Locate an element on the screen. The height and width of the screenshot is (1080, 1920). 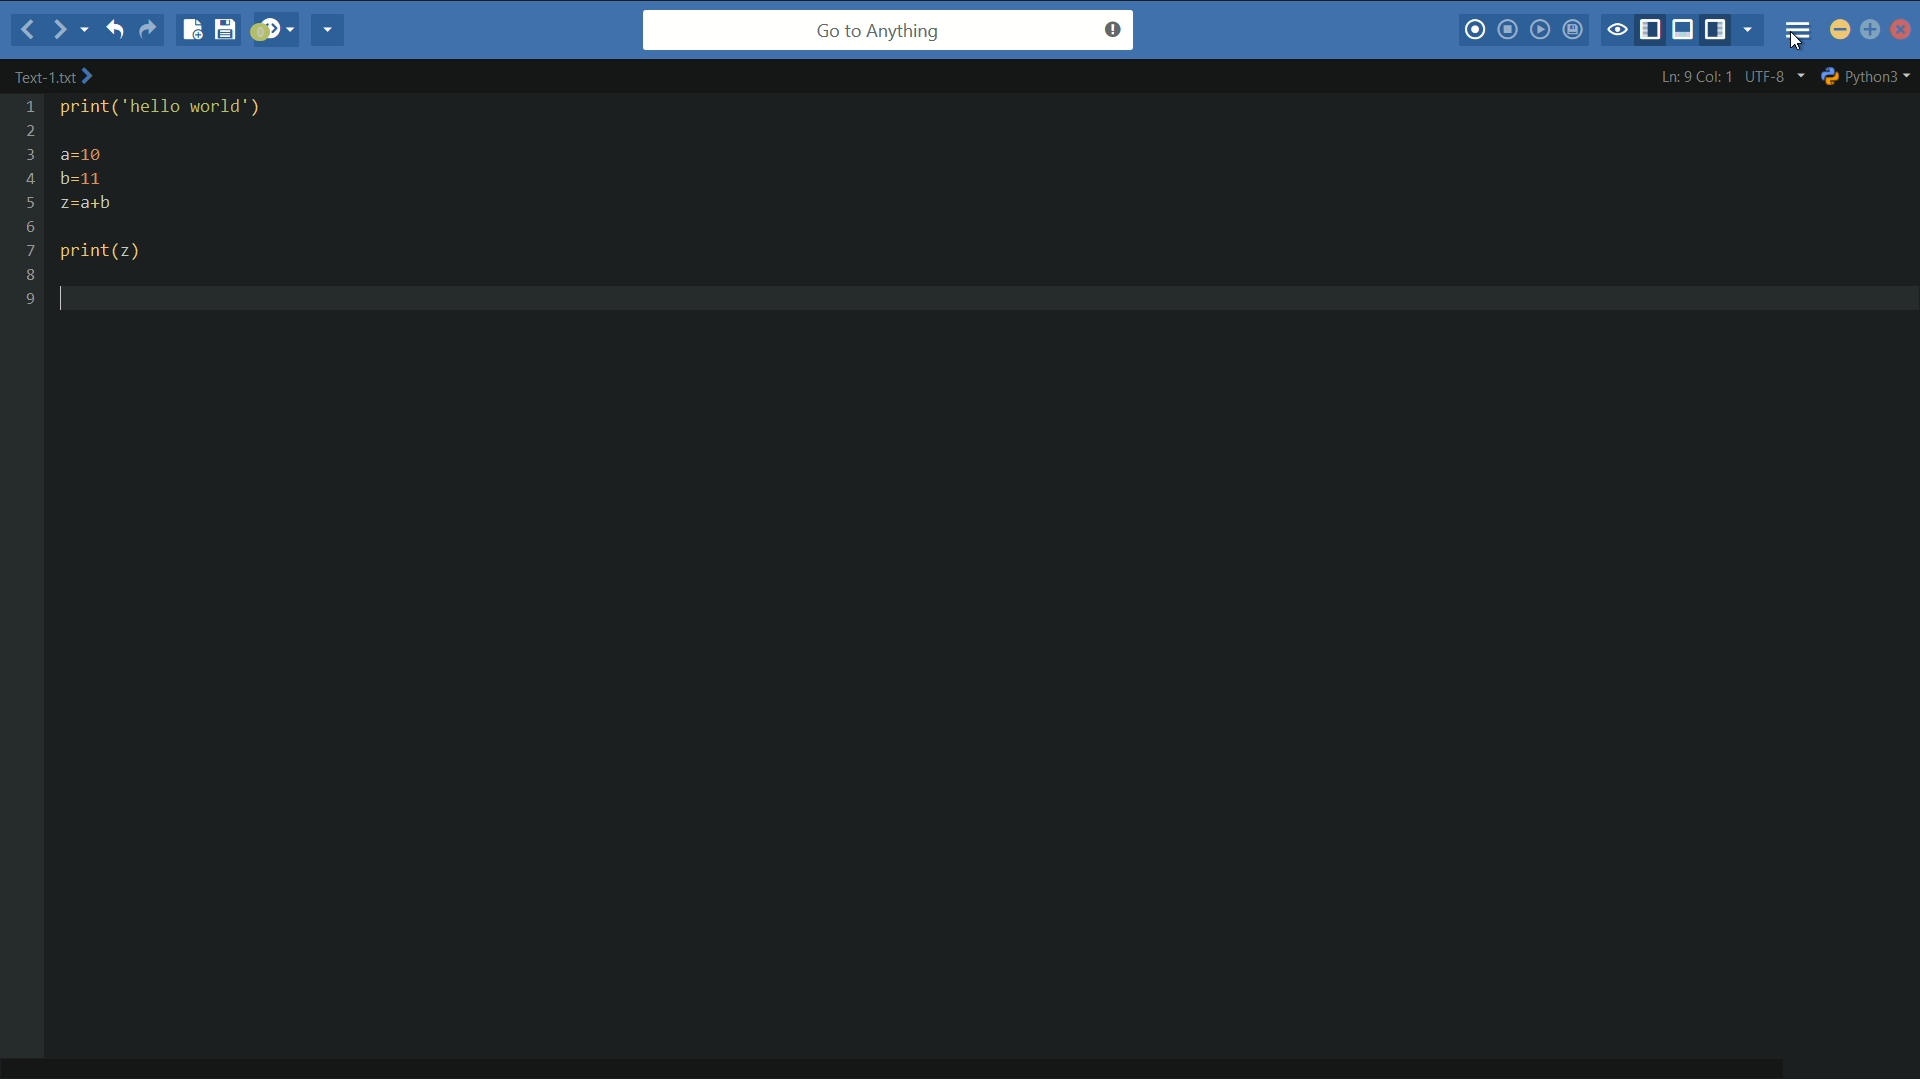
close app is located at coordinates (1901, 29).